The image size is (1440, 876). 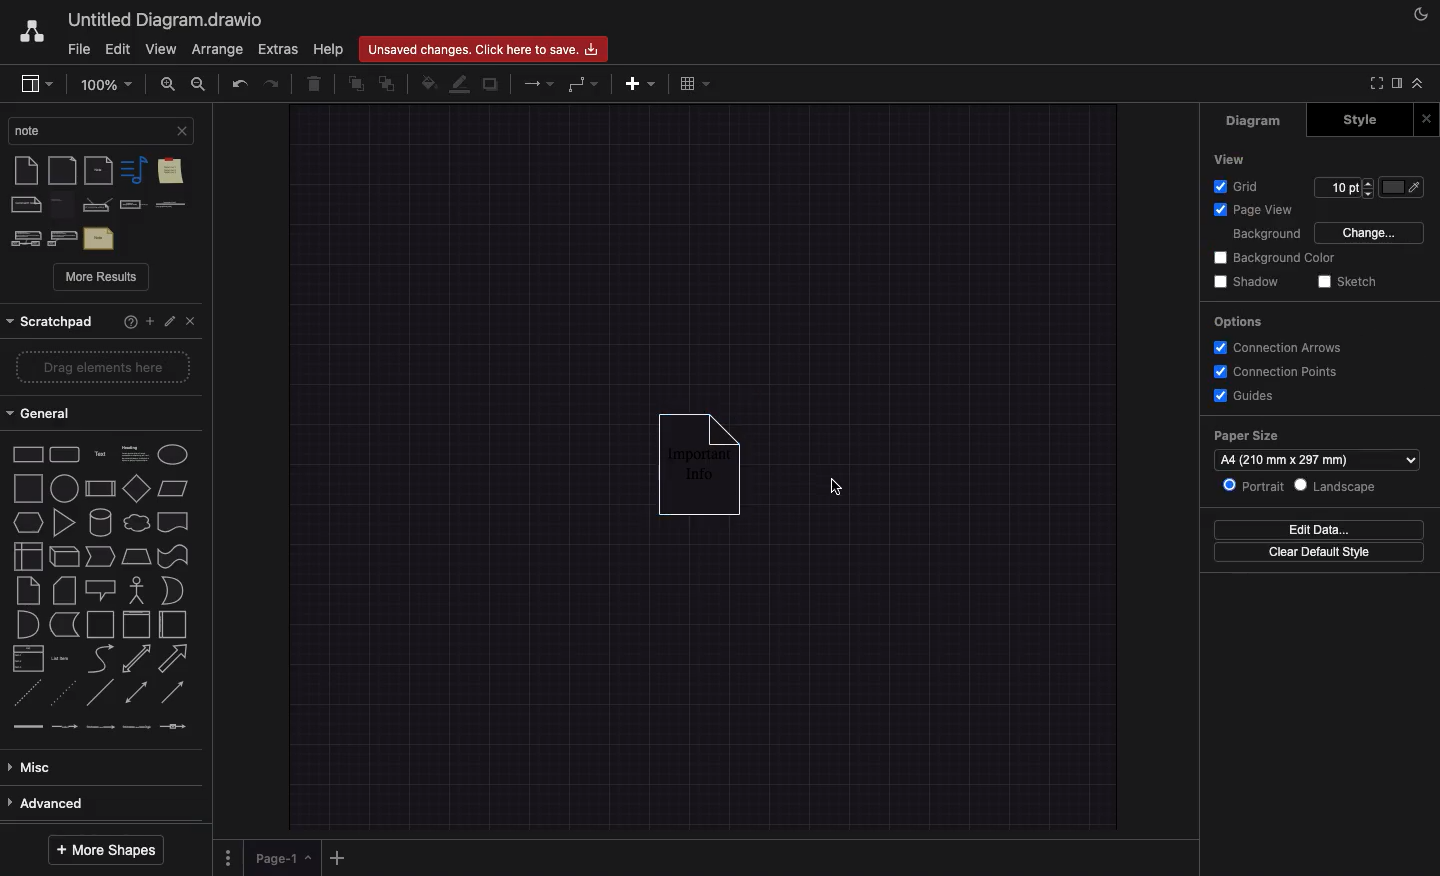 I want to click on Landscape, so click(x=1336, y=484).